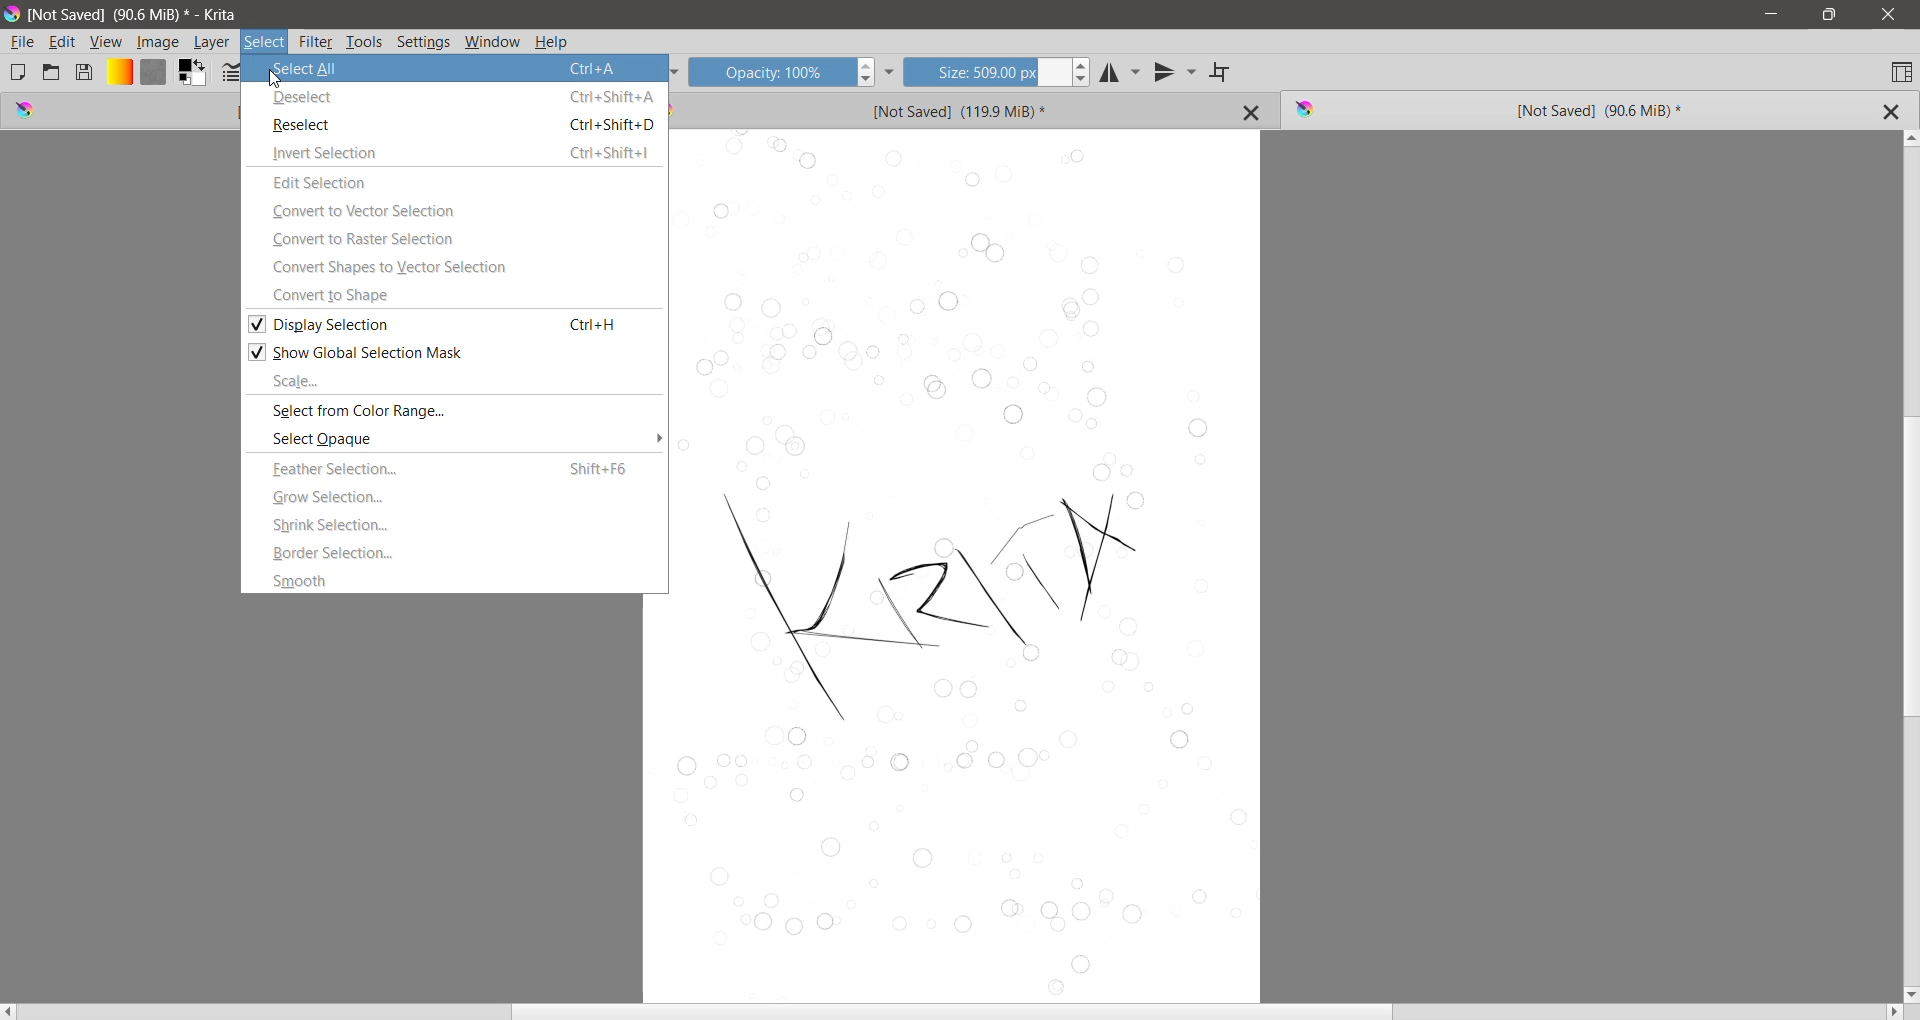 This screenshot has width=1920, height=1020. What do you see at coordinates (1252, 112) in the screenshot?
I see `Close Tab` at bounding box center [1252, 112].